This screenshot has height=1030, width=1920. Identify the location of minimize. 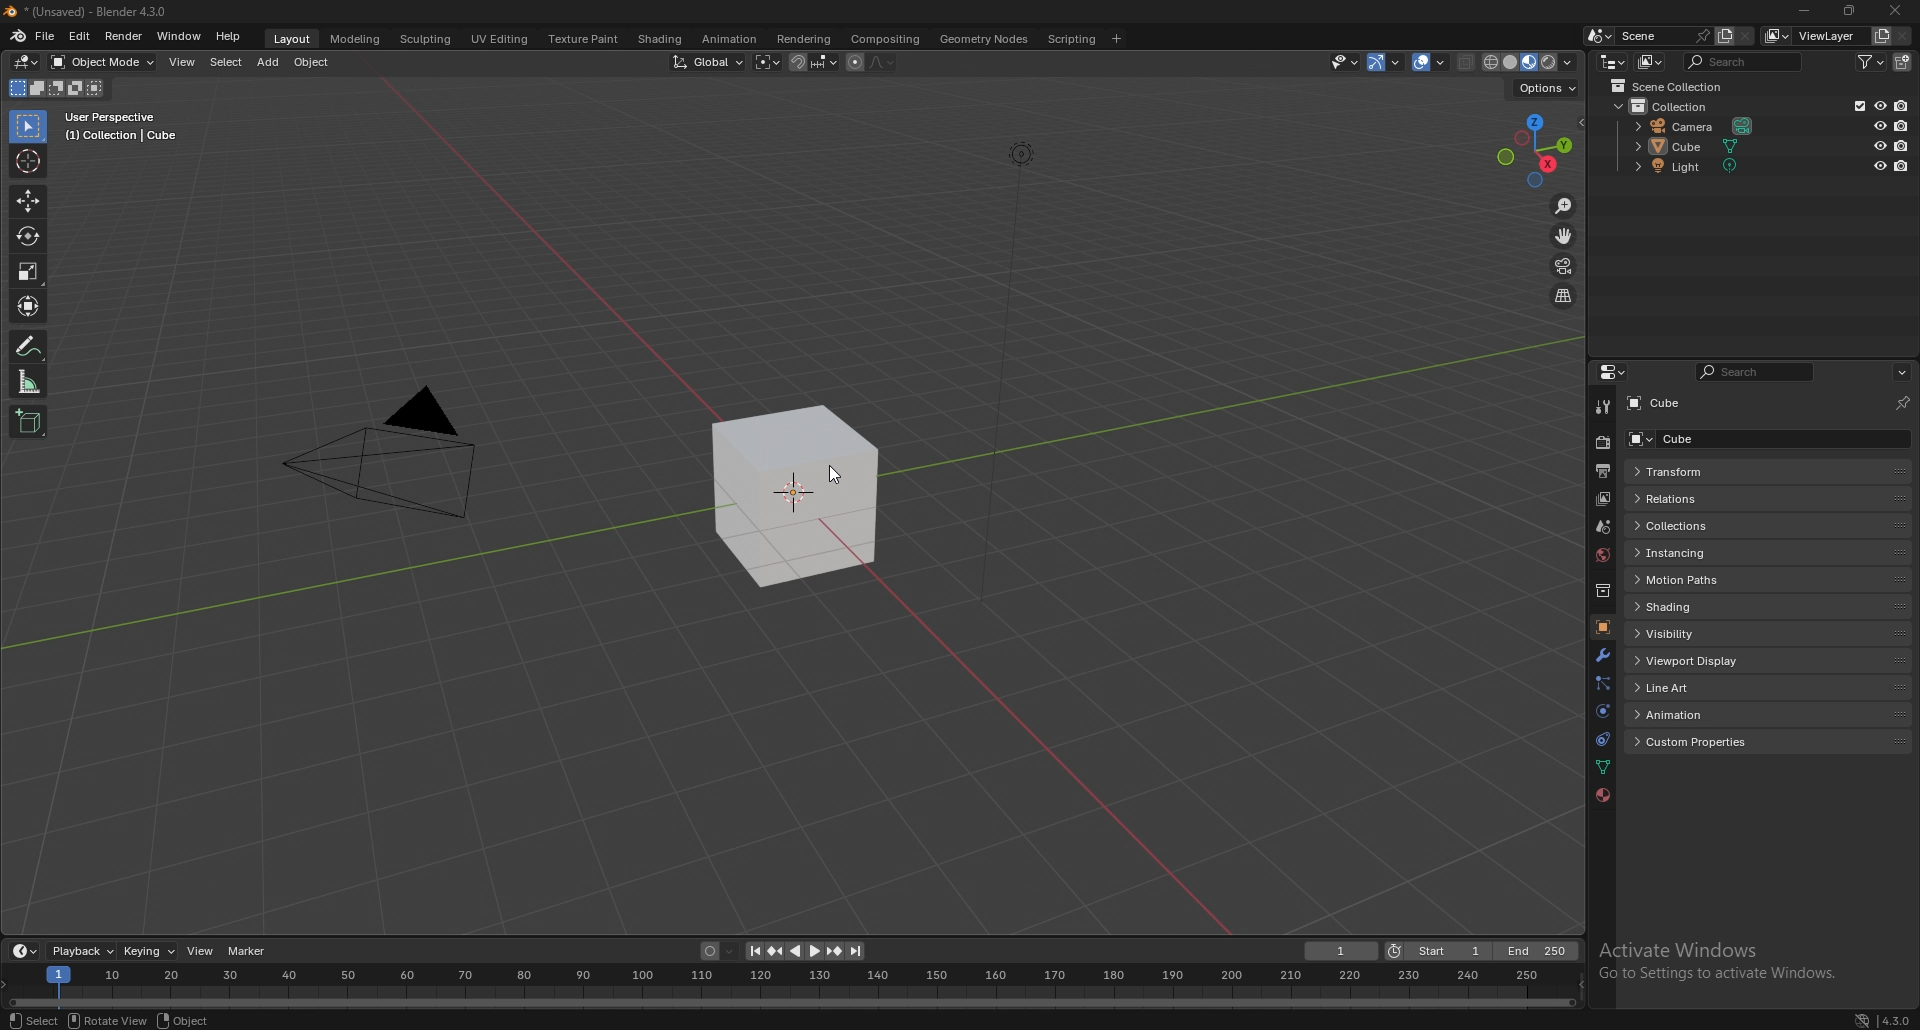
(1805, 11).